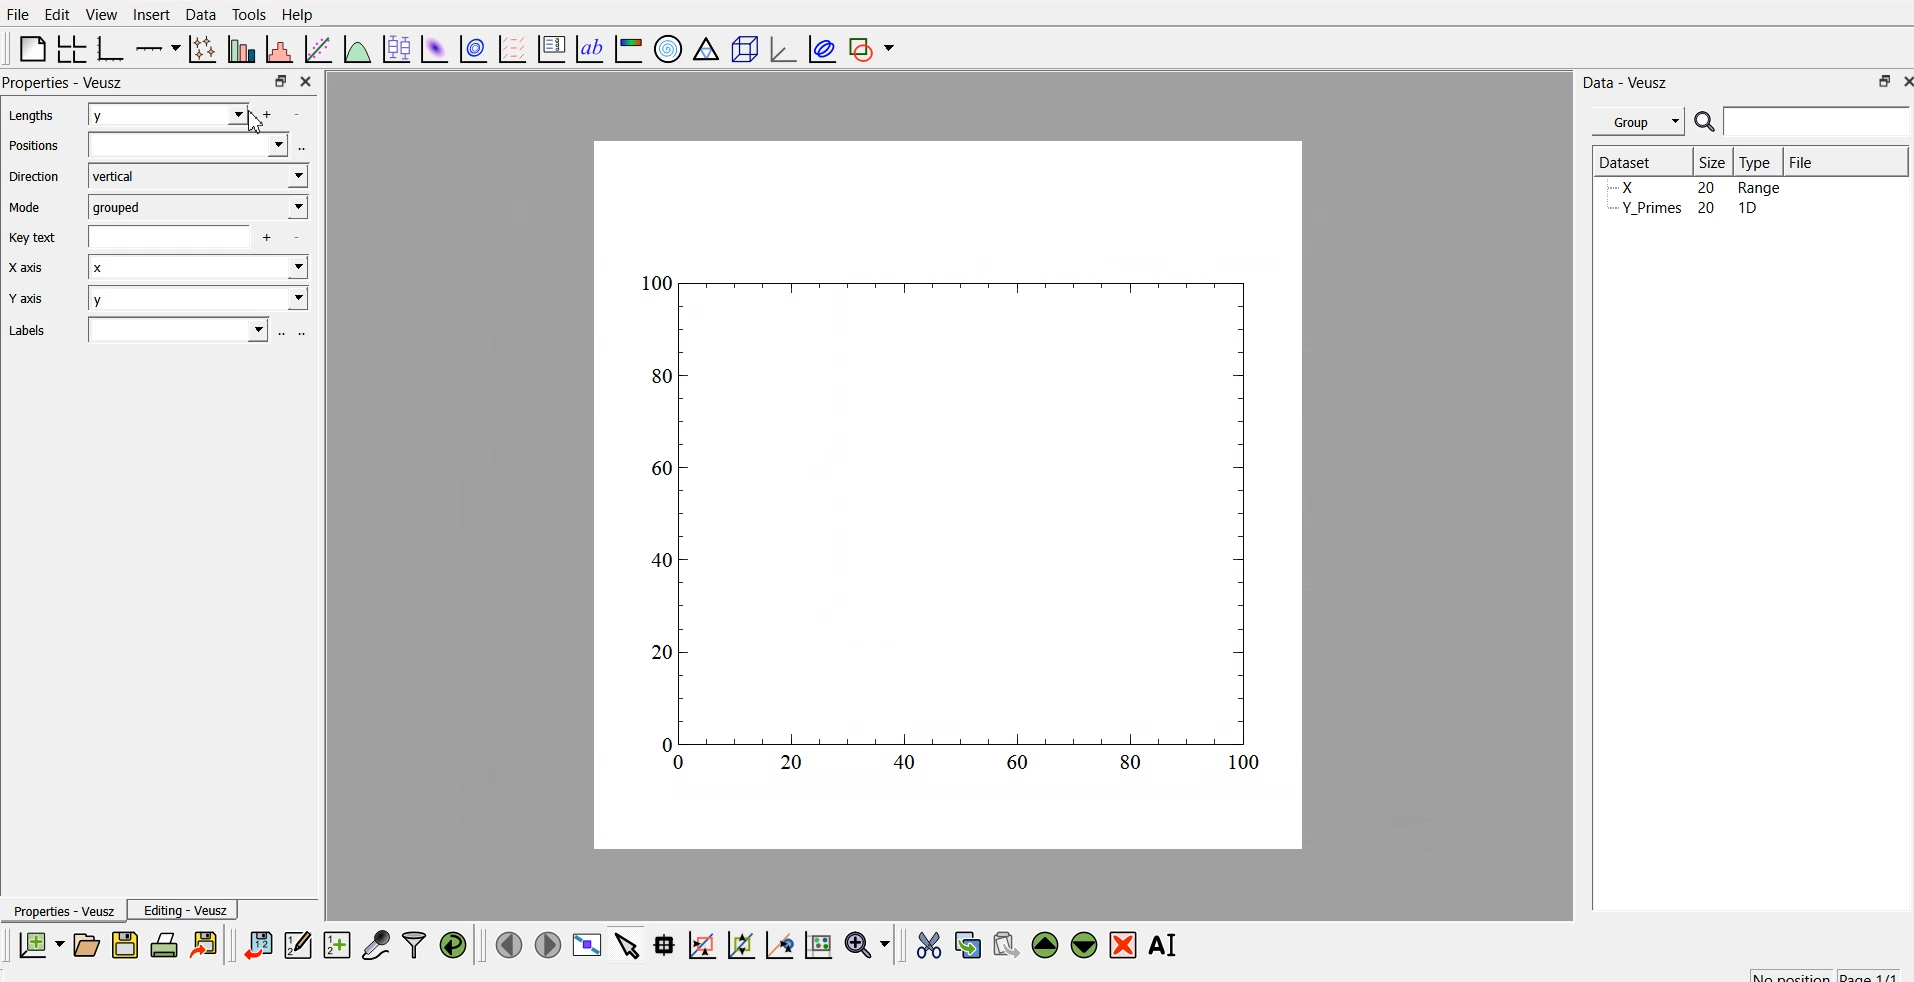  Describe the element at coordinates (125, 946) in the screenshot. I see `save a document` at that location.